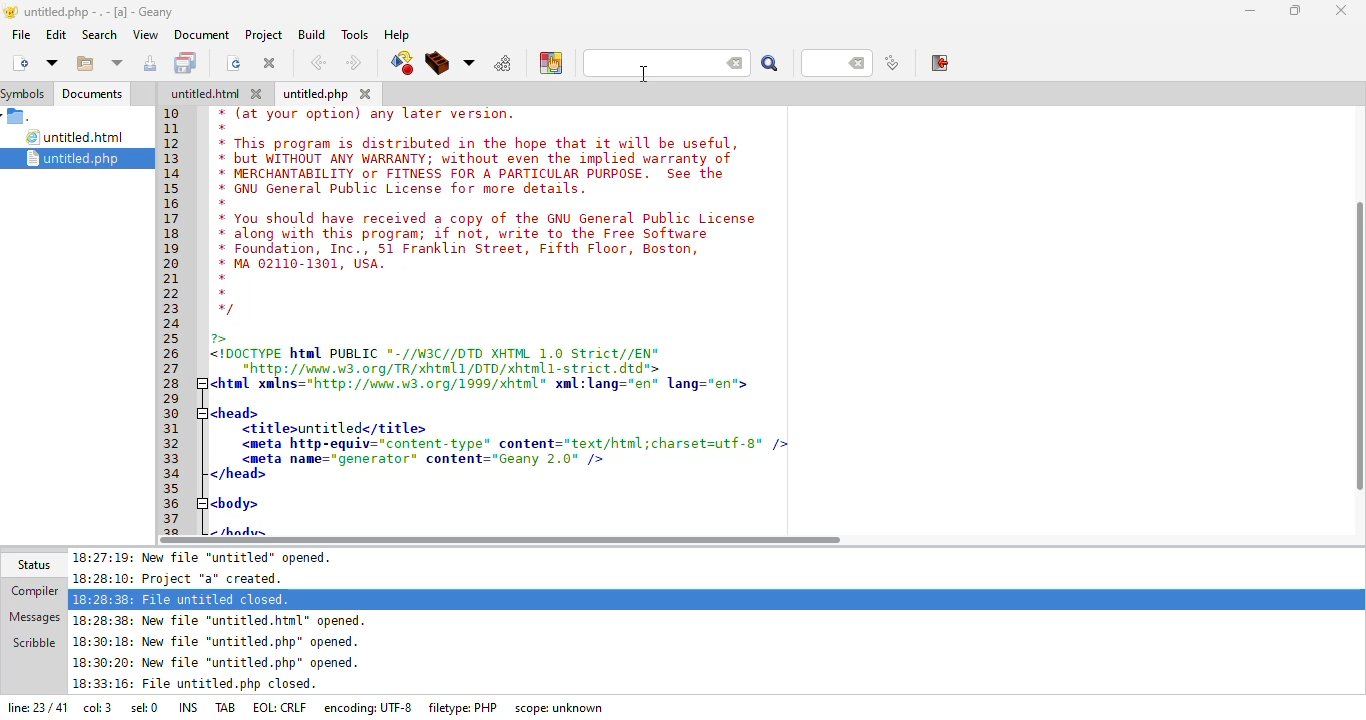  Describe the element at coordinates (366, 93) in the screenshot. I see `close` at that location.